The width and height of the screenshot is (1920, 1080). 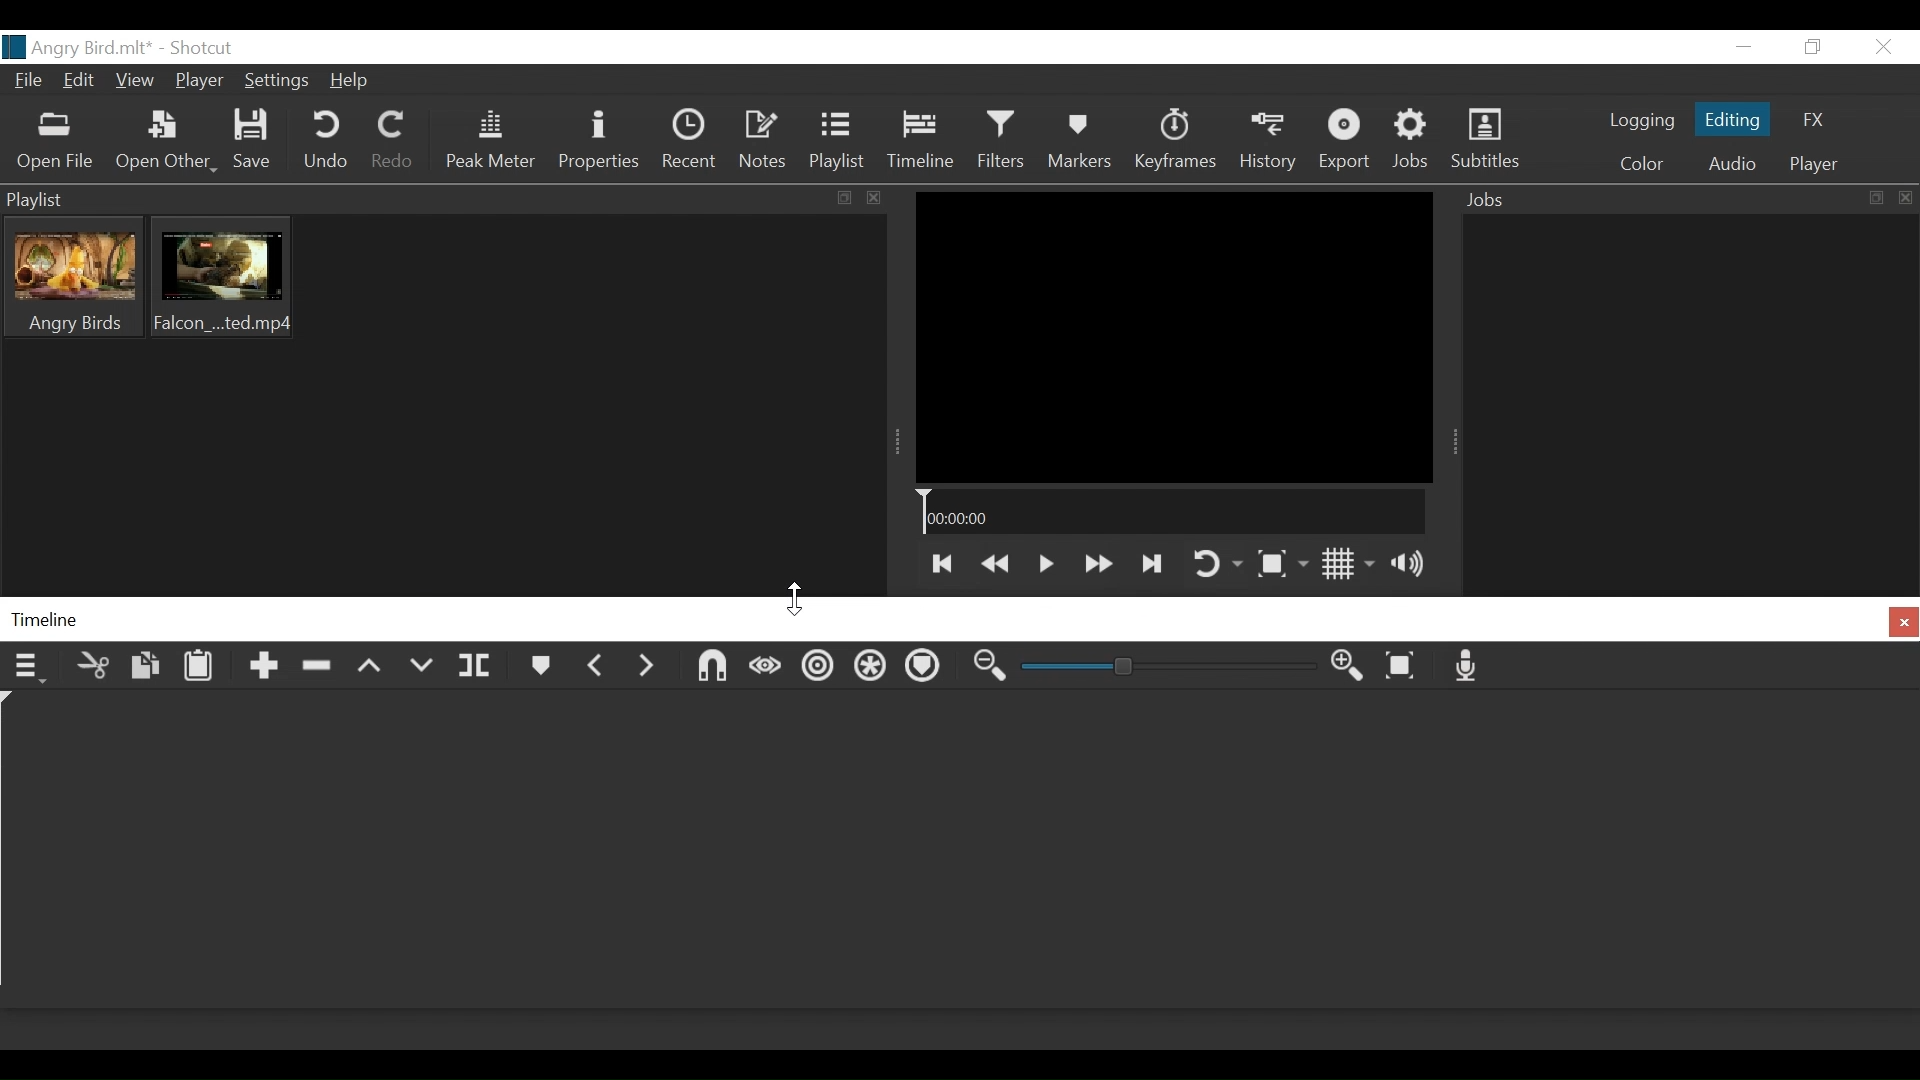 I want to click on Skip to te previous point, so click(x=940, y=564).